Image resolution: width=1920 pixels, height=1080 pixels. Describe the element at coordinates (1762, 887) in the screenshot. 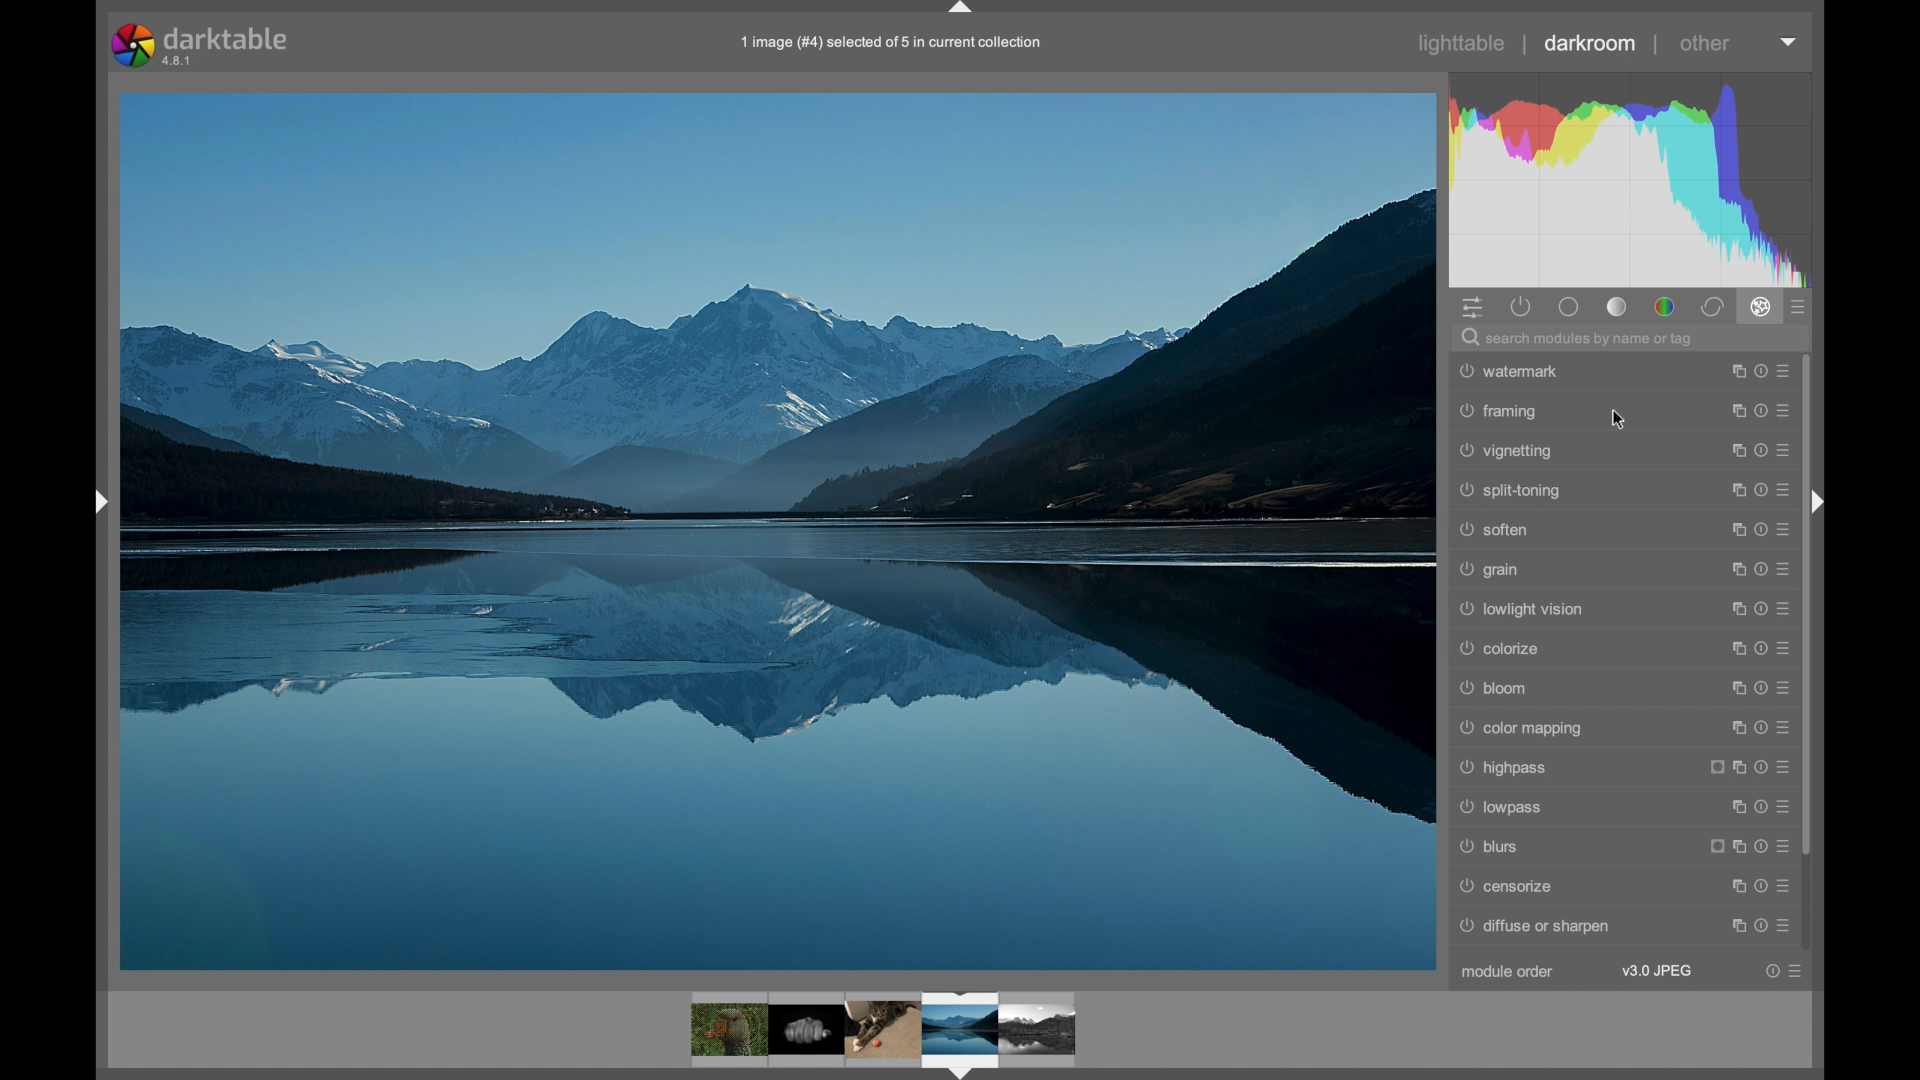

I see `more options` at that location.